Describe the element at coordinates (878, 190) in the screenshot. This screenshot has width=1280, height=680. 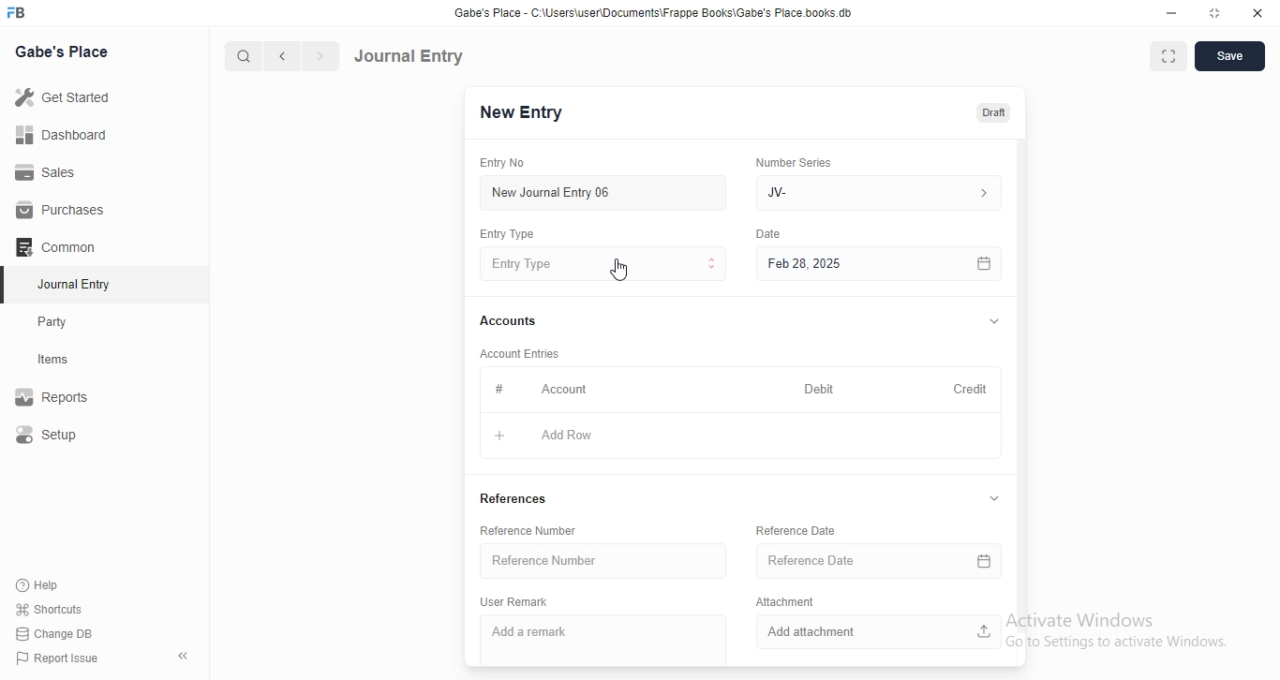
I see `JV-` at that location.